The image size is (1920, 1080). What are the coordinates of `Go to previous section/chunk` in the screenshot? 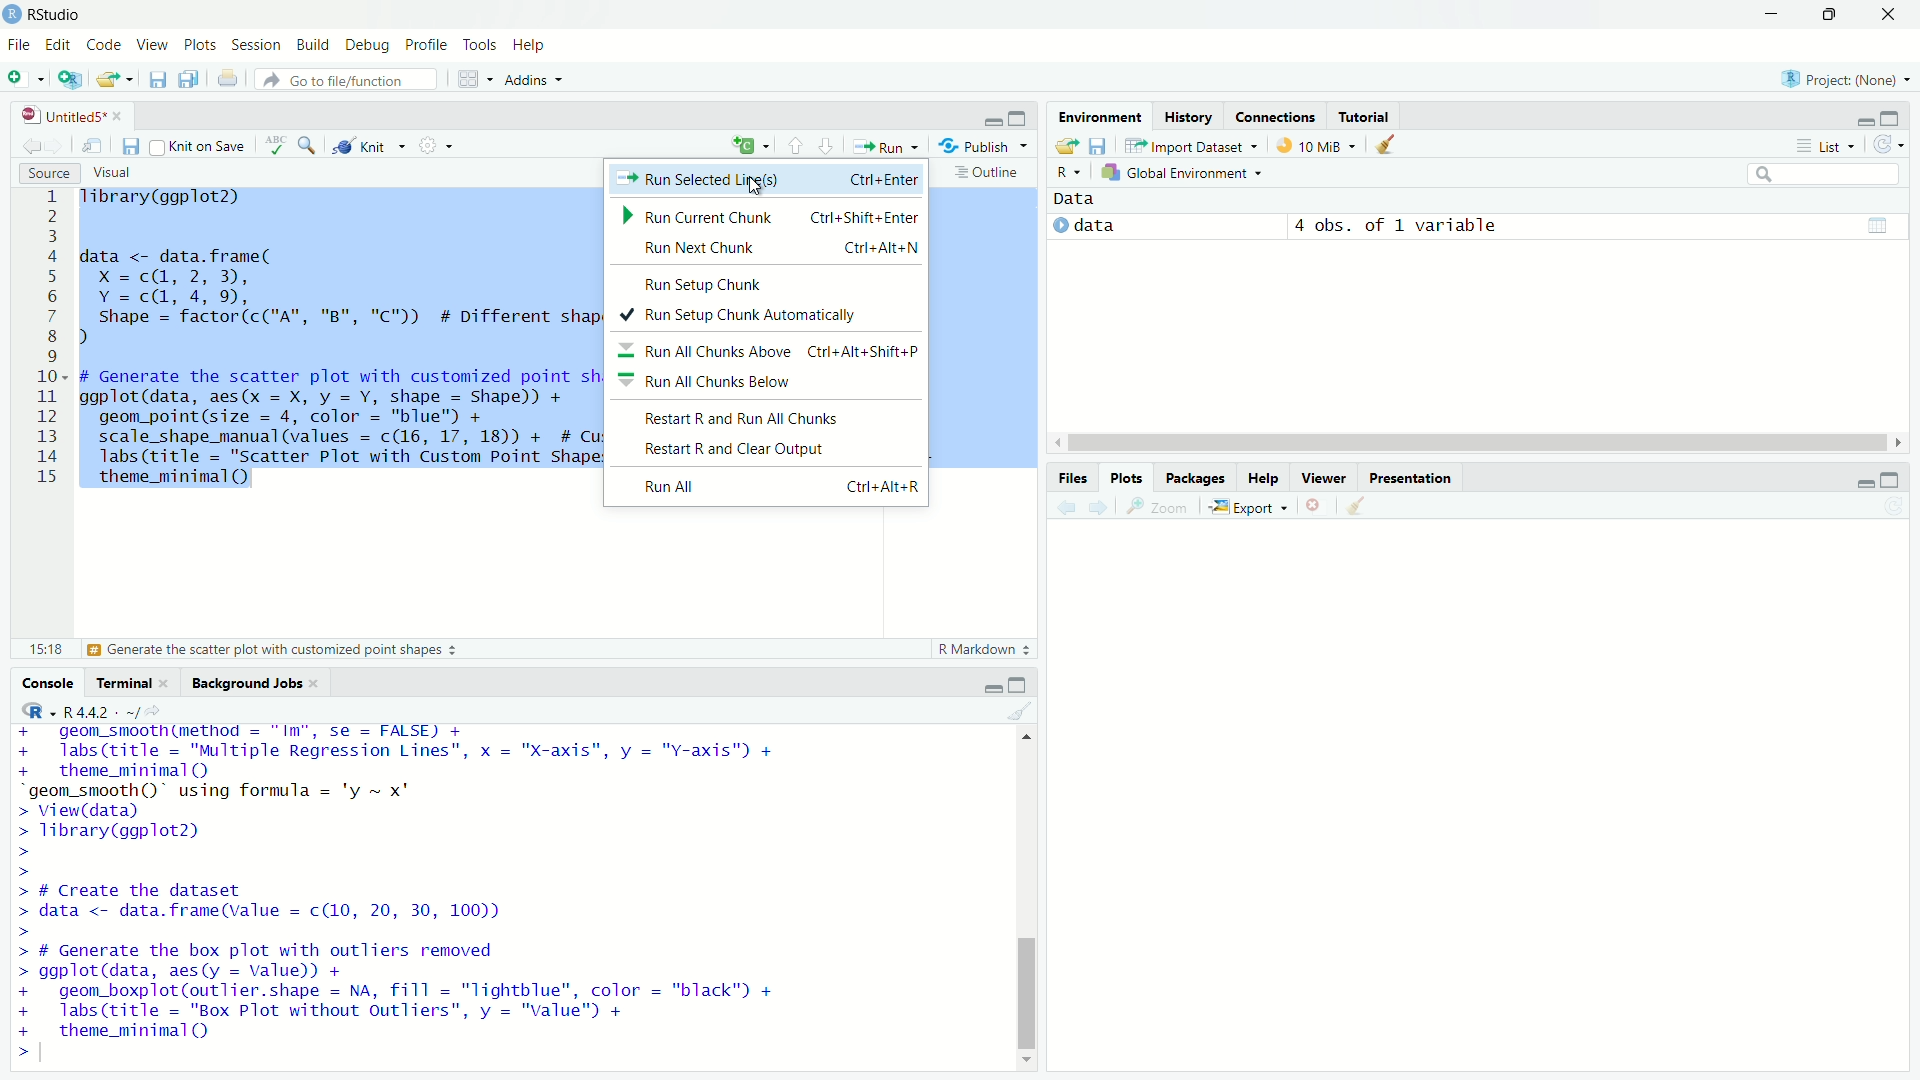 It's located at (796, 145).